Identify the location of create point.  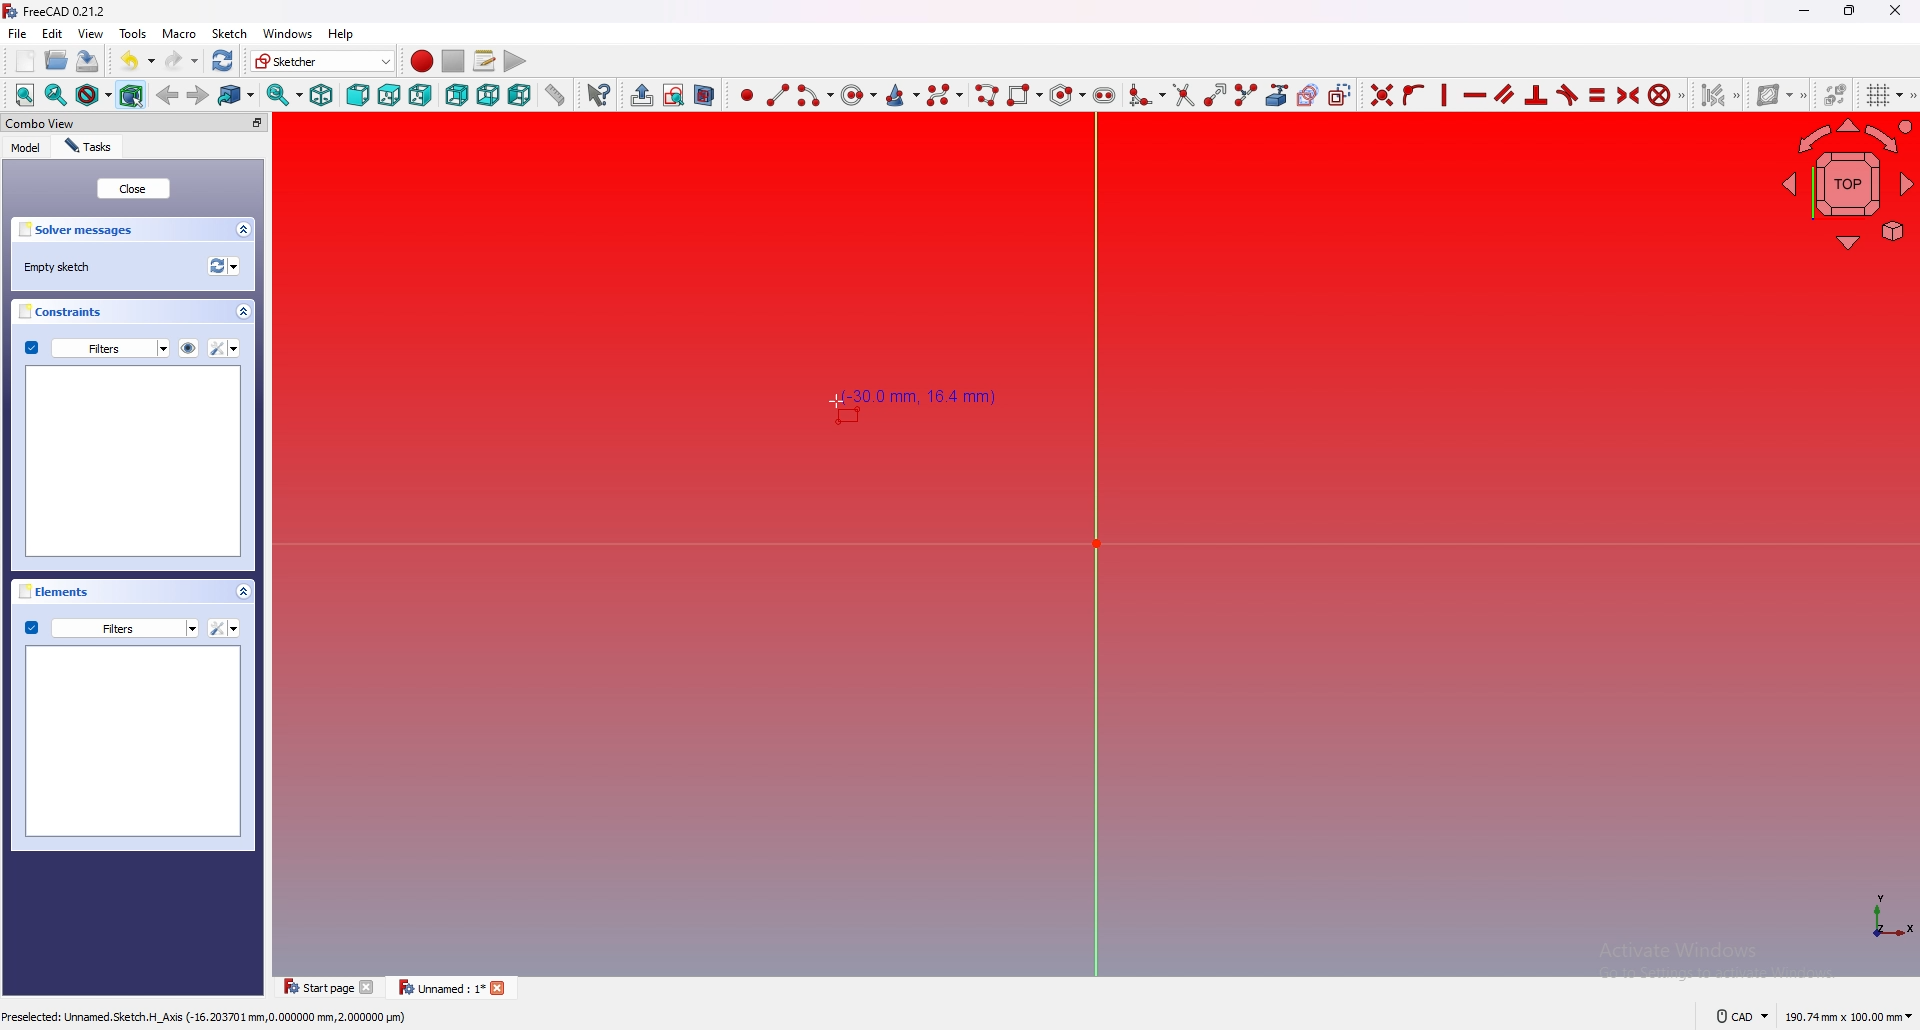
(747, 97).